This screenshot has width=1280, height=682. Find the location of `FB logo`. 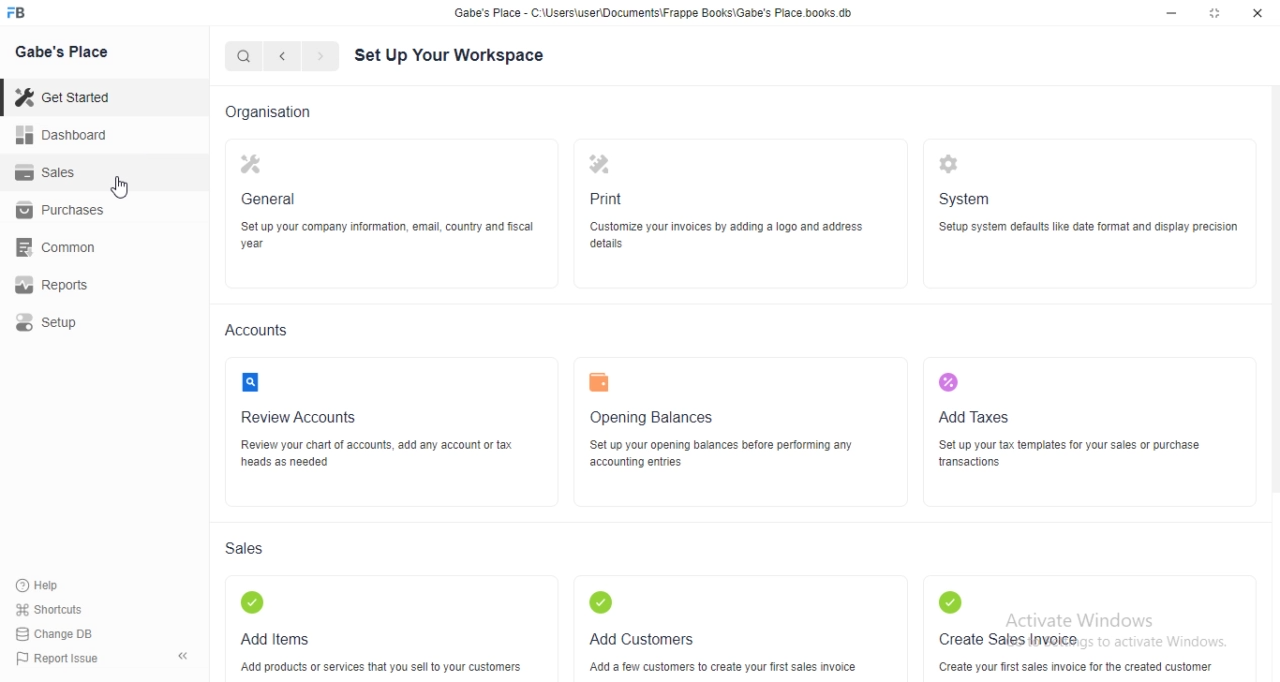

FB logo is located at coordinates (30, 13).